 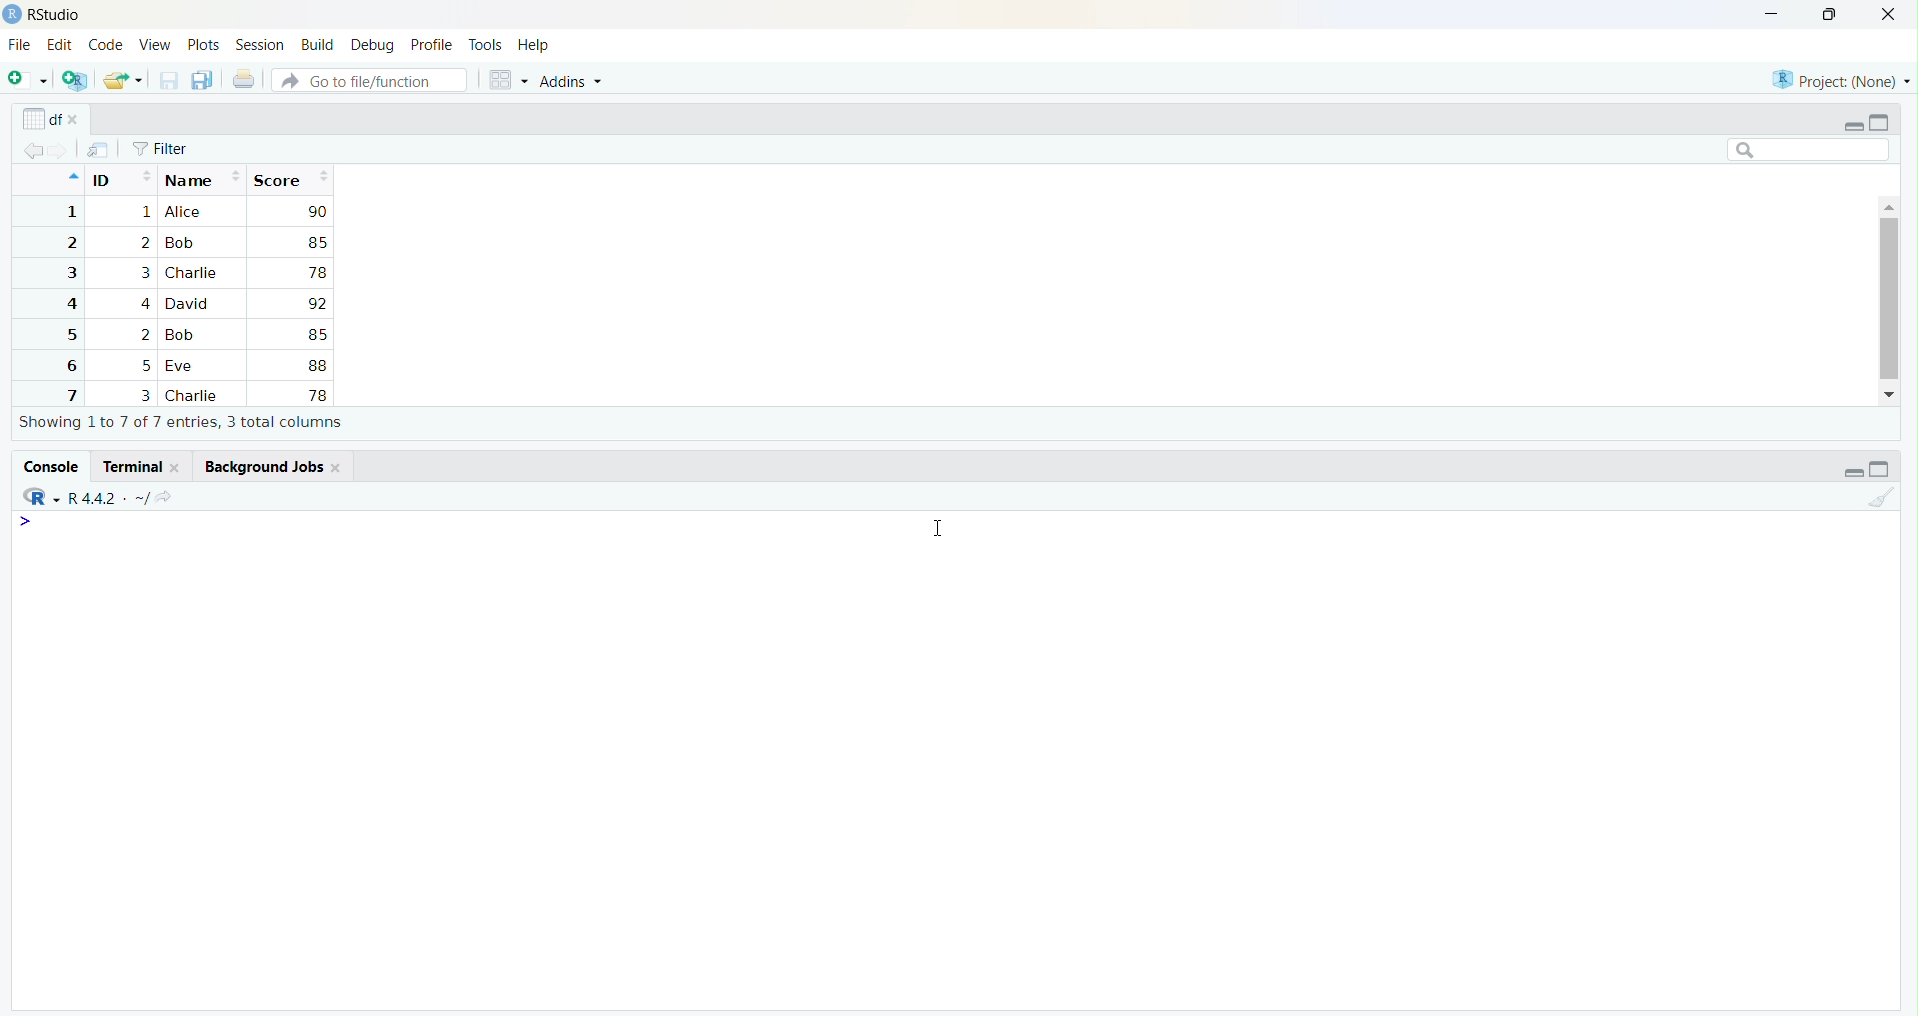 I want to click on Edit, so click(x=59, y=44).